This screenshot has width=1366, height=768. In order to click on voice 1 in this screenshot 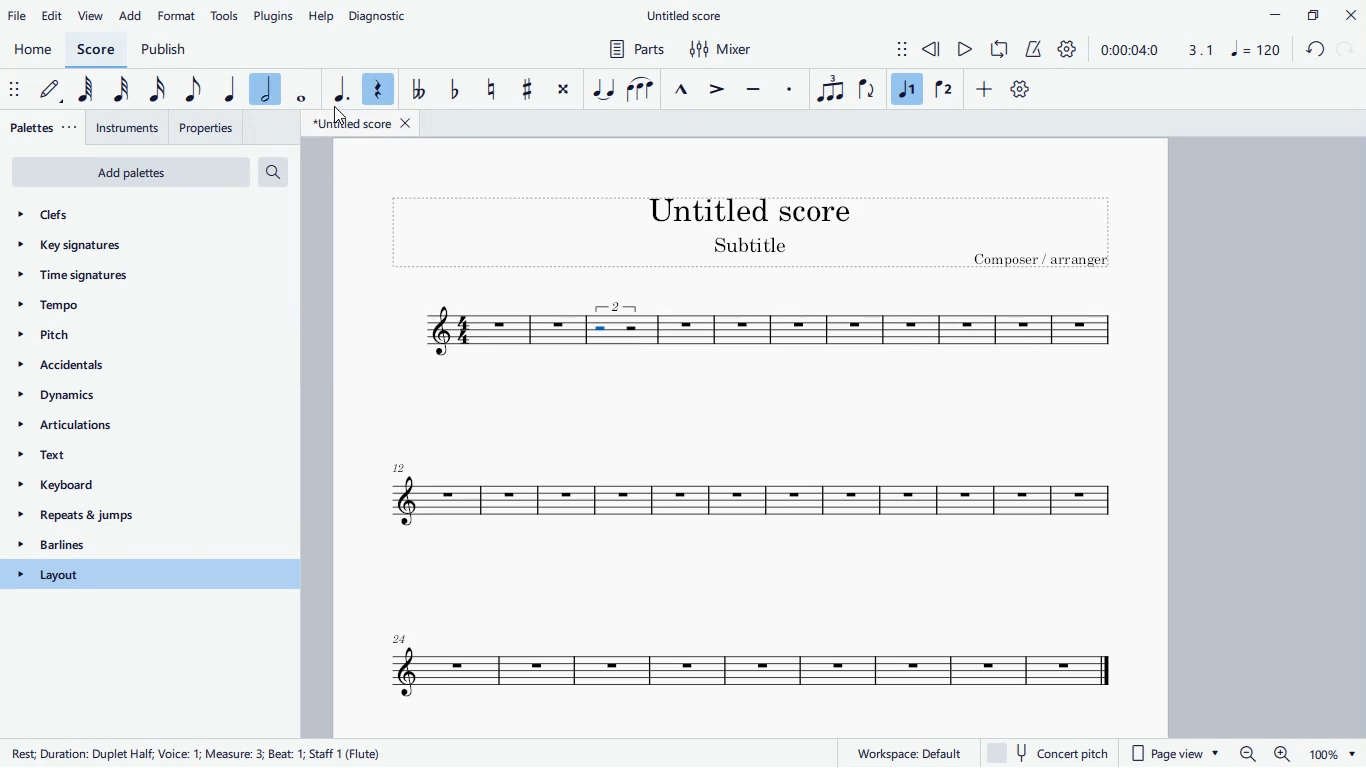, I will do `click(907, 88)`.